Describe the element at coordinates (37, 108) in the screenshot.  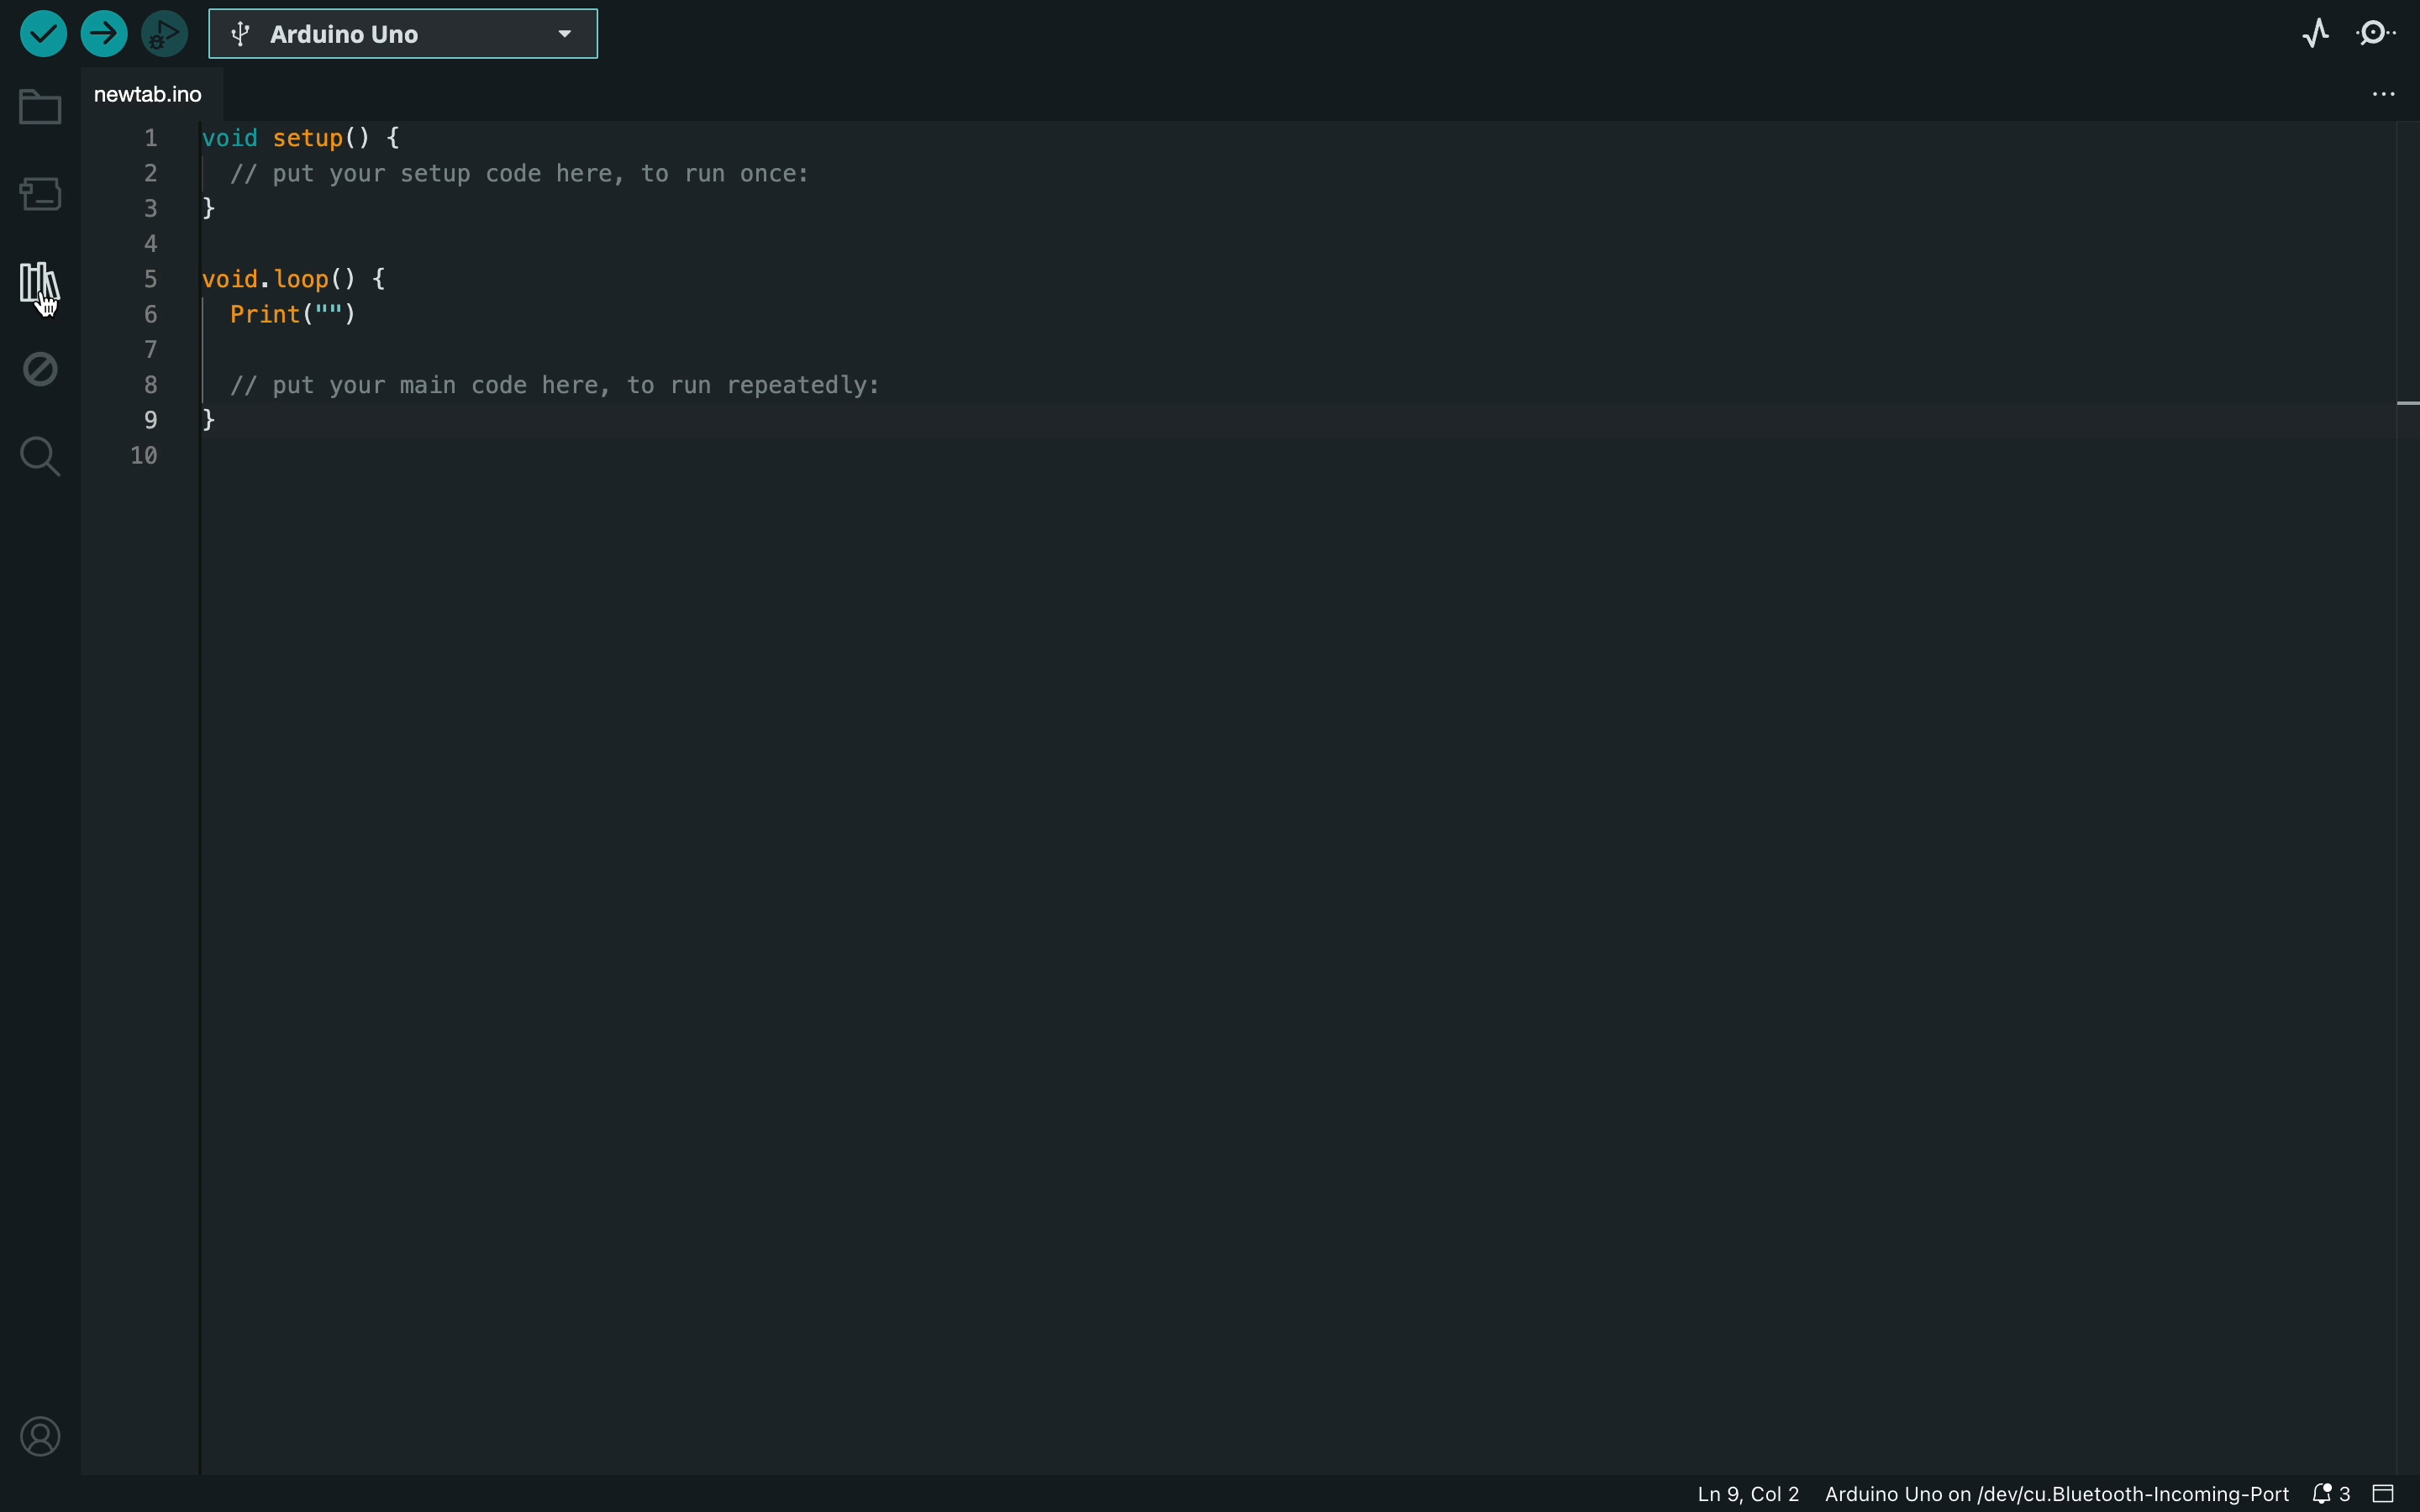
I see `folder` at that location.